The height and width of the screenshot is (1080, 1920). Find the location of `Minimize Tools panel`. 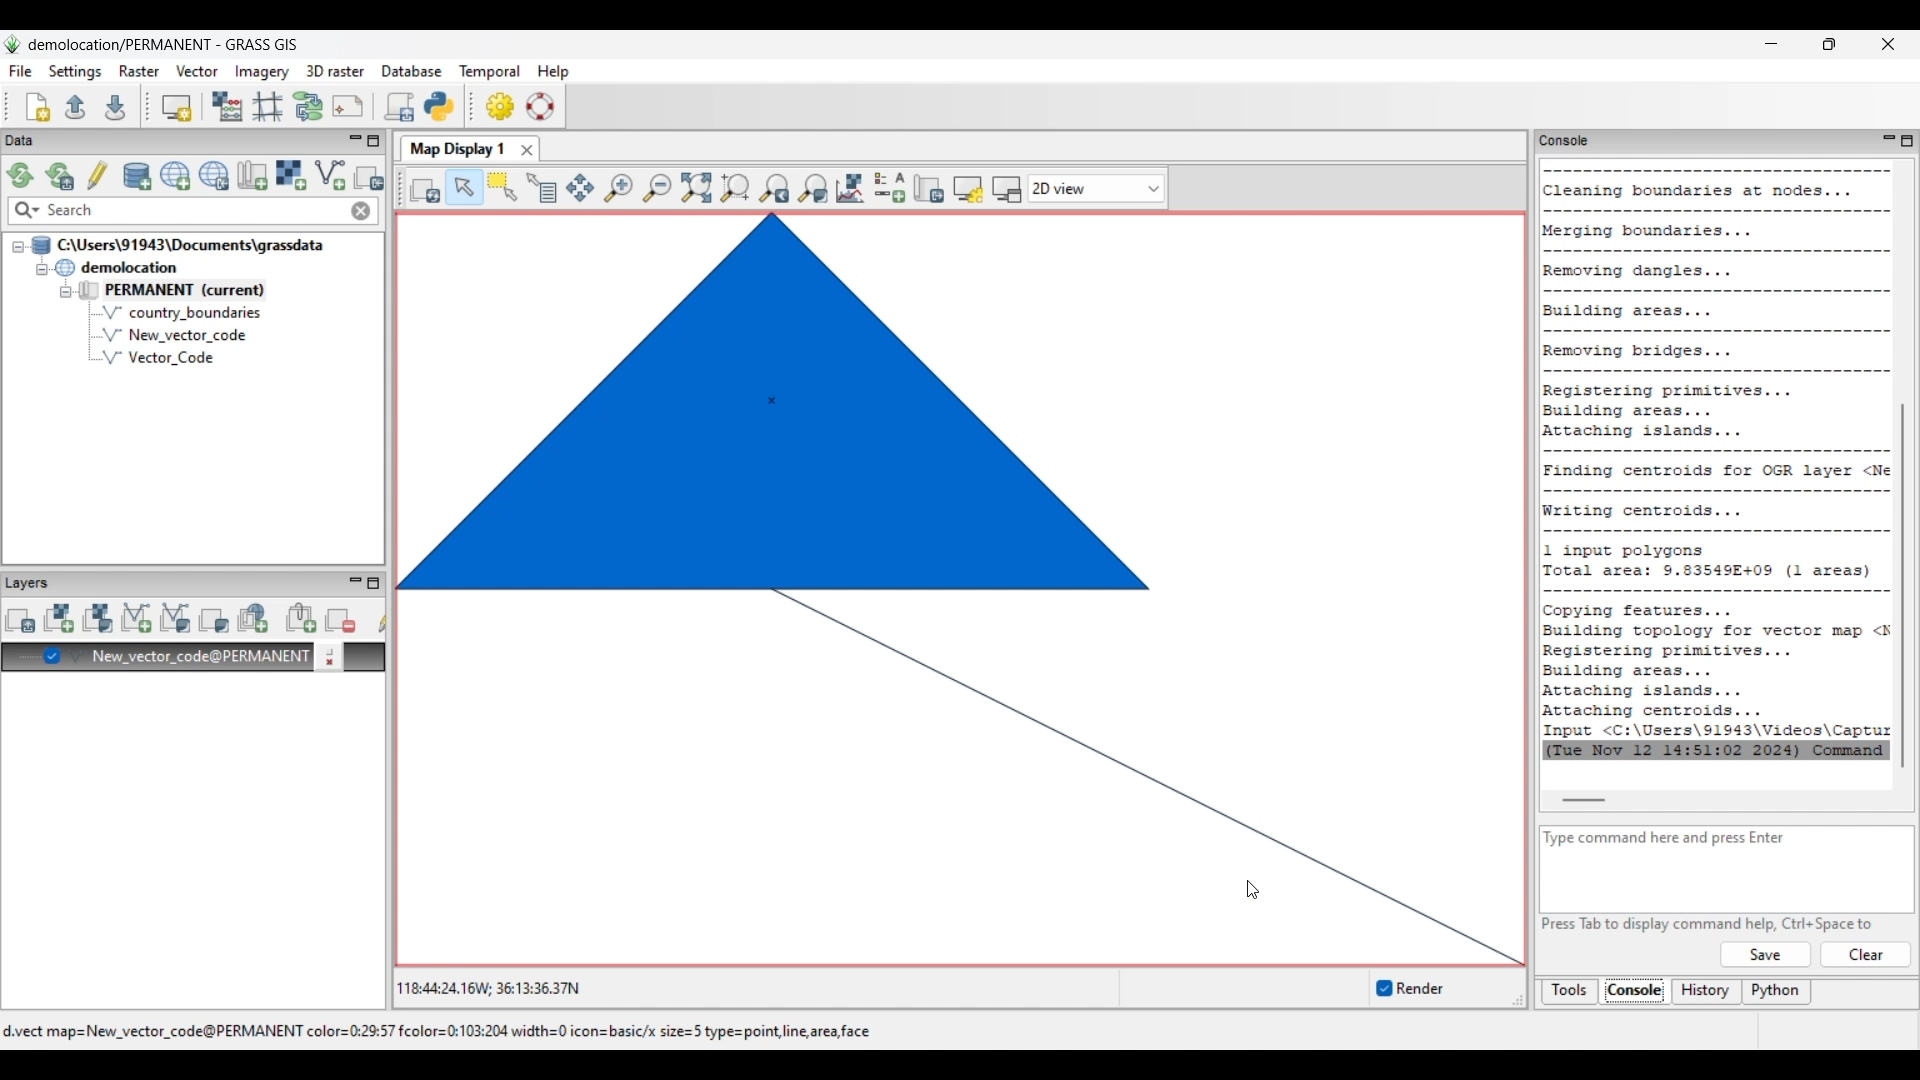

Minimize Tools panel is located at coordinates (1886, 140).